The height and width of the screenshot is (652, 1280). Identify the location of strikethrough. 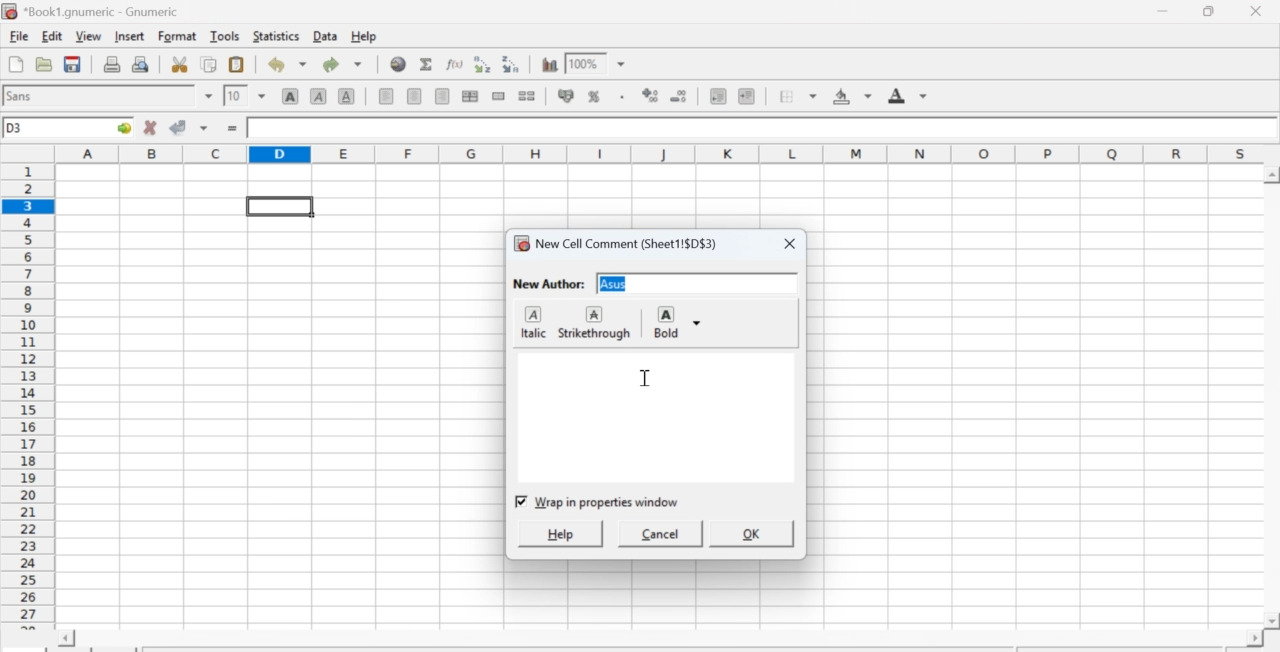
(597, 323).